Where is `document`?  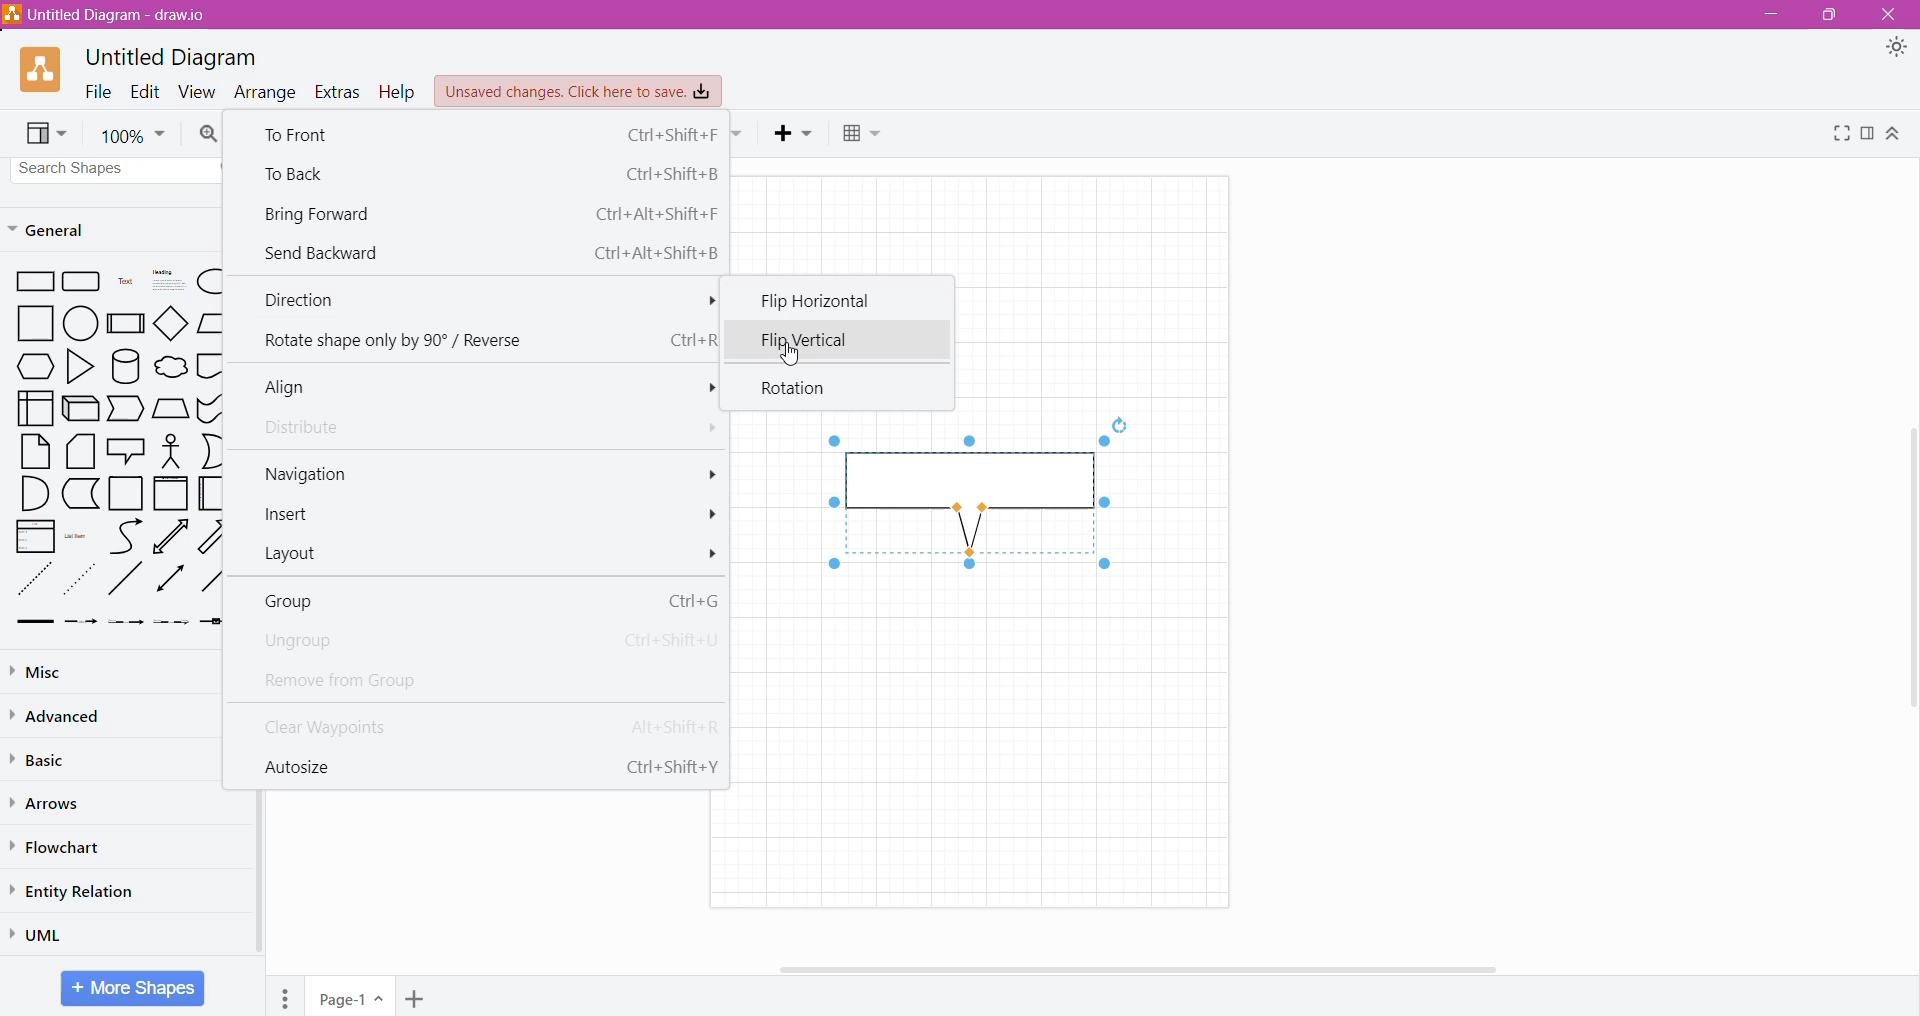
document is located at coordinates (211, 365).